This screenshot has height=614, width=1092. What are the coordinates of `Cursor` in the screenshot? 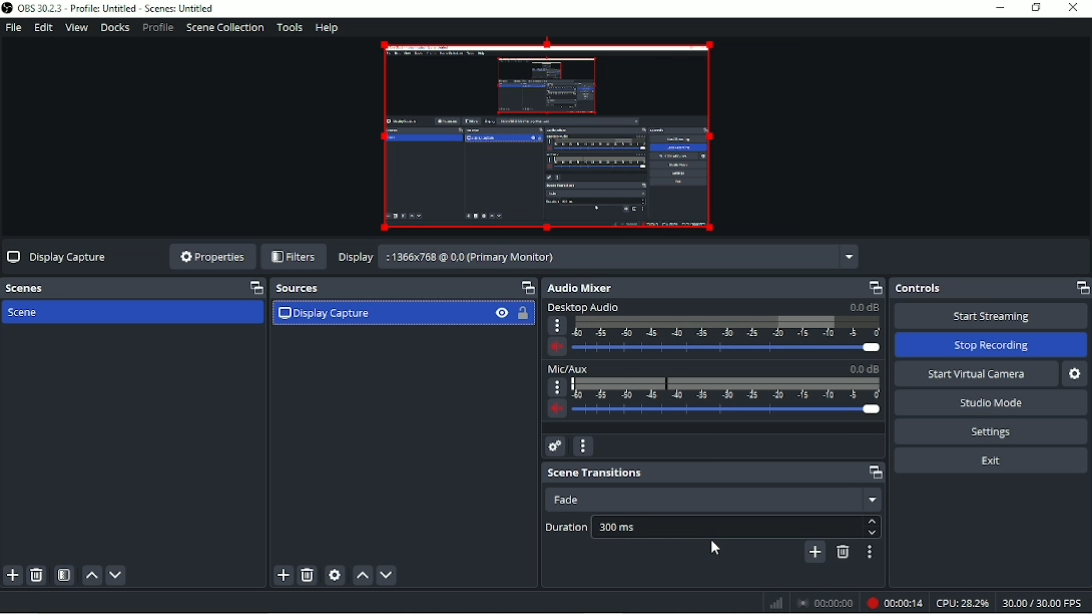 It's located at (717, 550).